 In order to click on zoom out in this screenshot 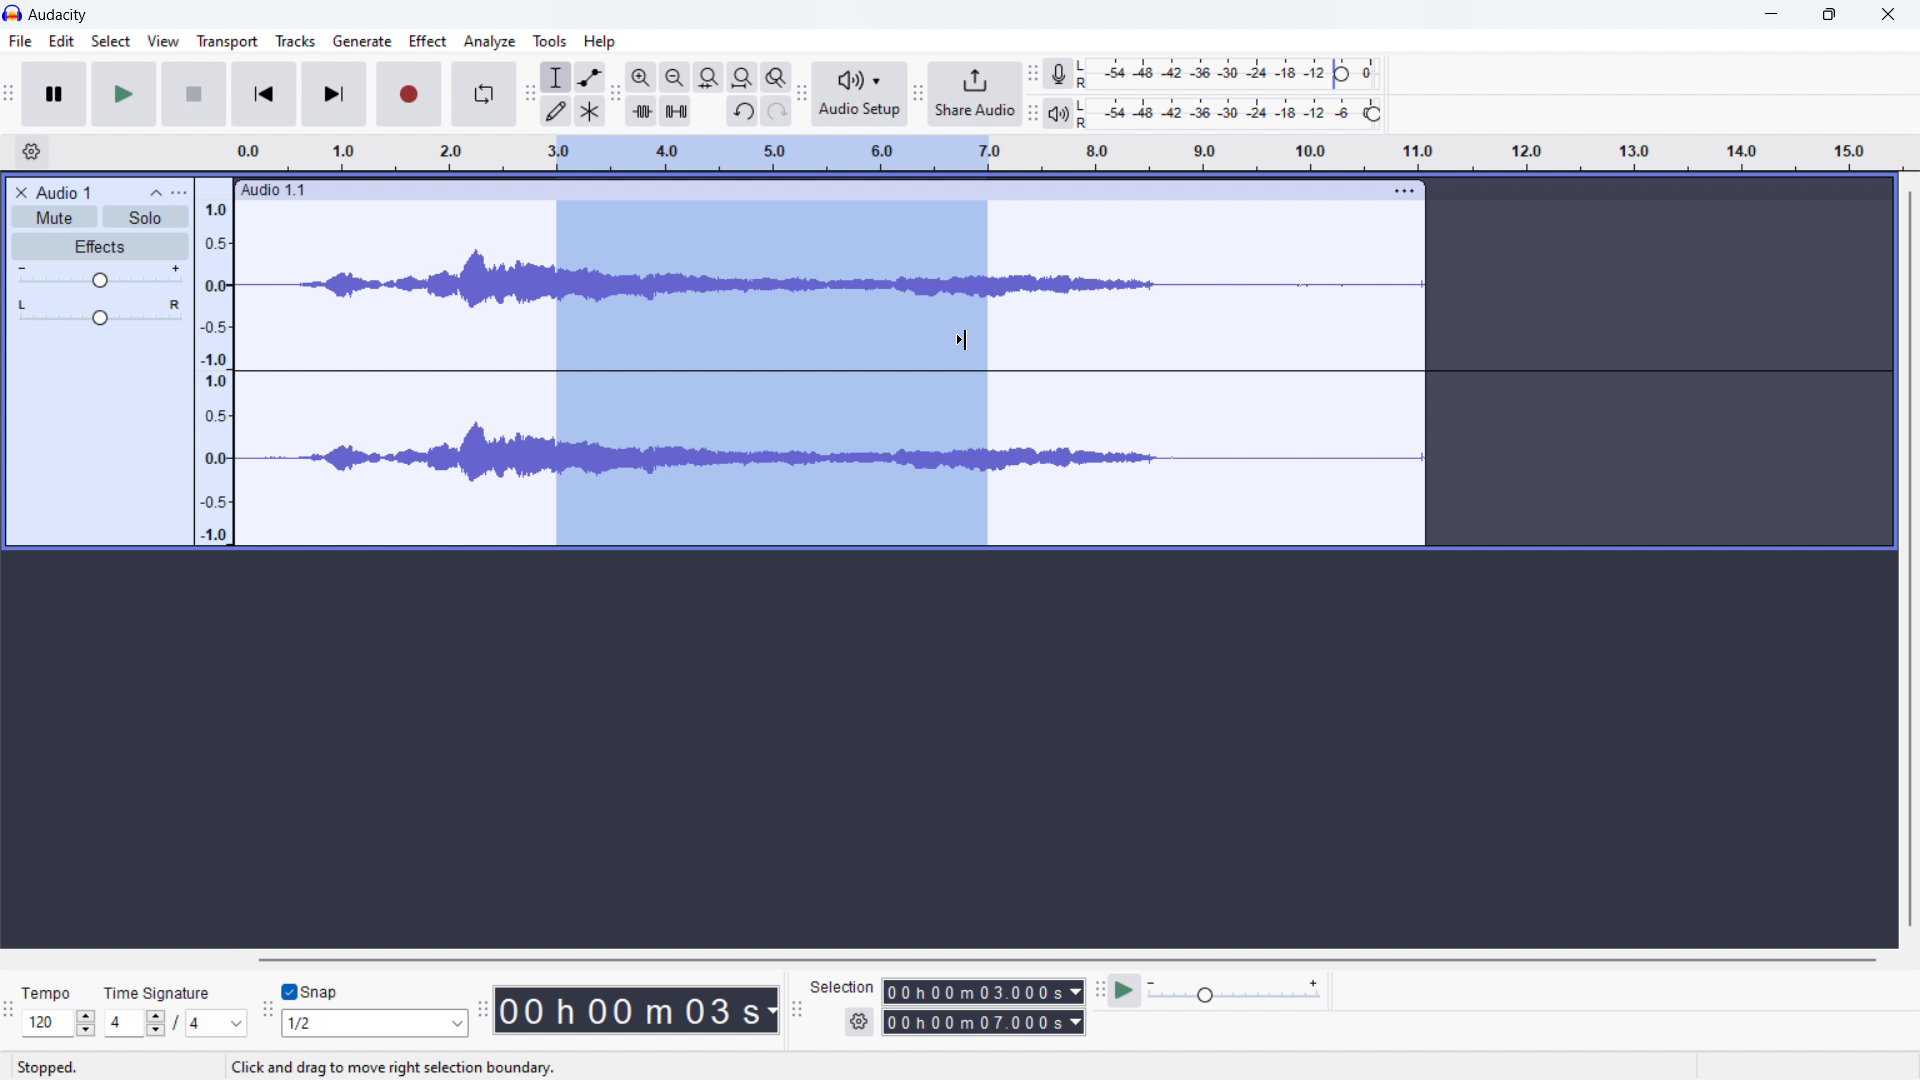, I will do `click(673, 77)`.